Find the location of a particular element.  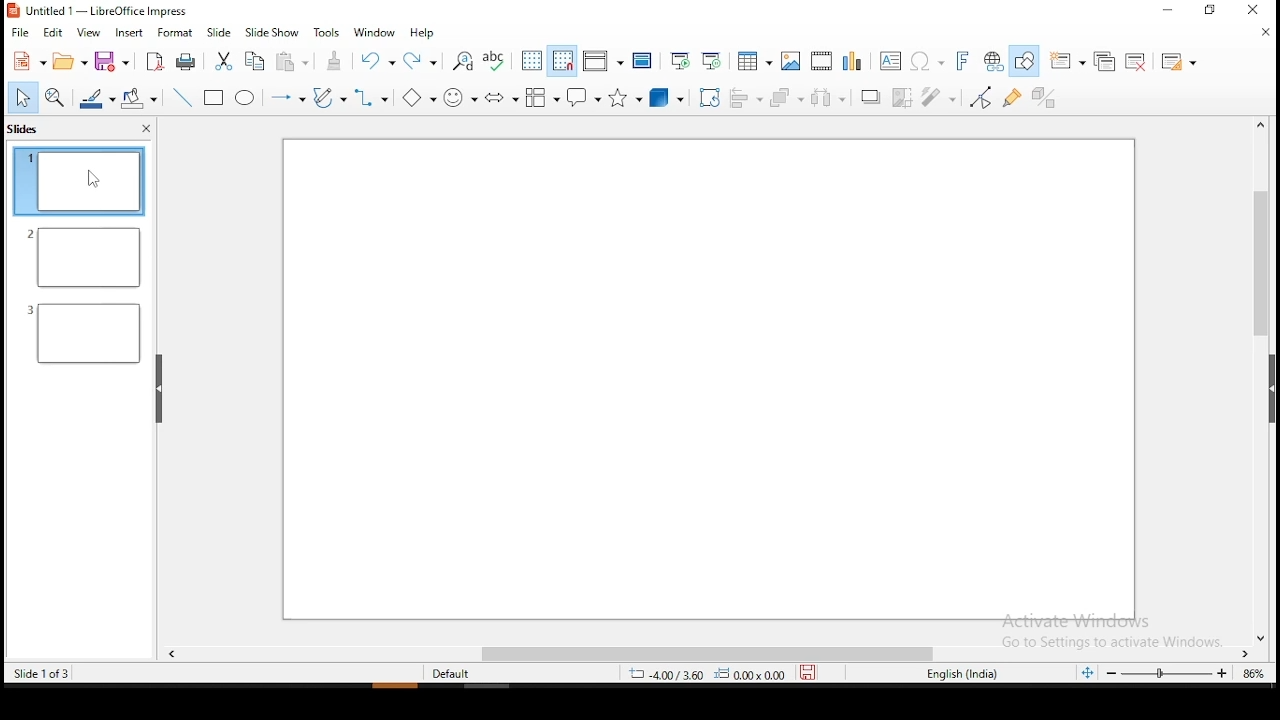

tables is located at coordinates (754, 61).